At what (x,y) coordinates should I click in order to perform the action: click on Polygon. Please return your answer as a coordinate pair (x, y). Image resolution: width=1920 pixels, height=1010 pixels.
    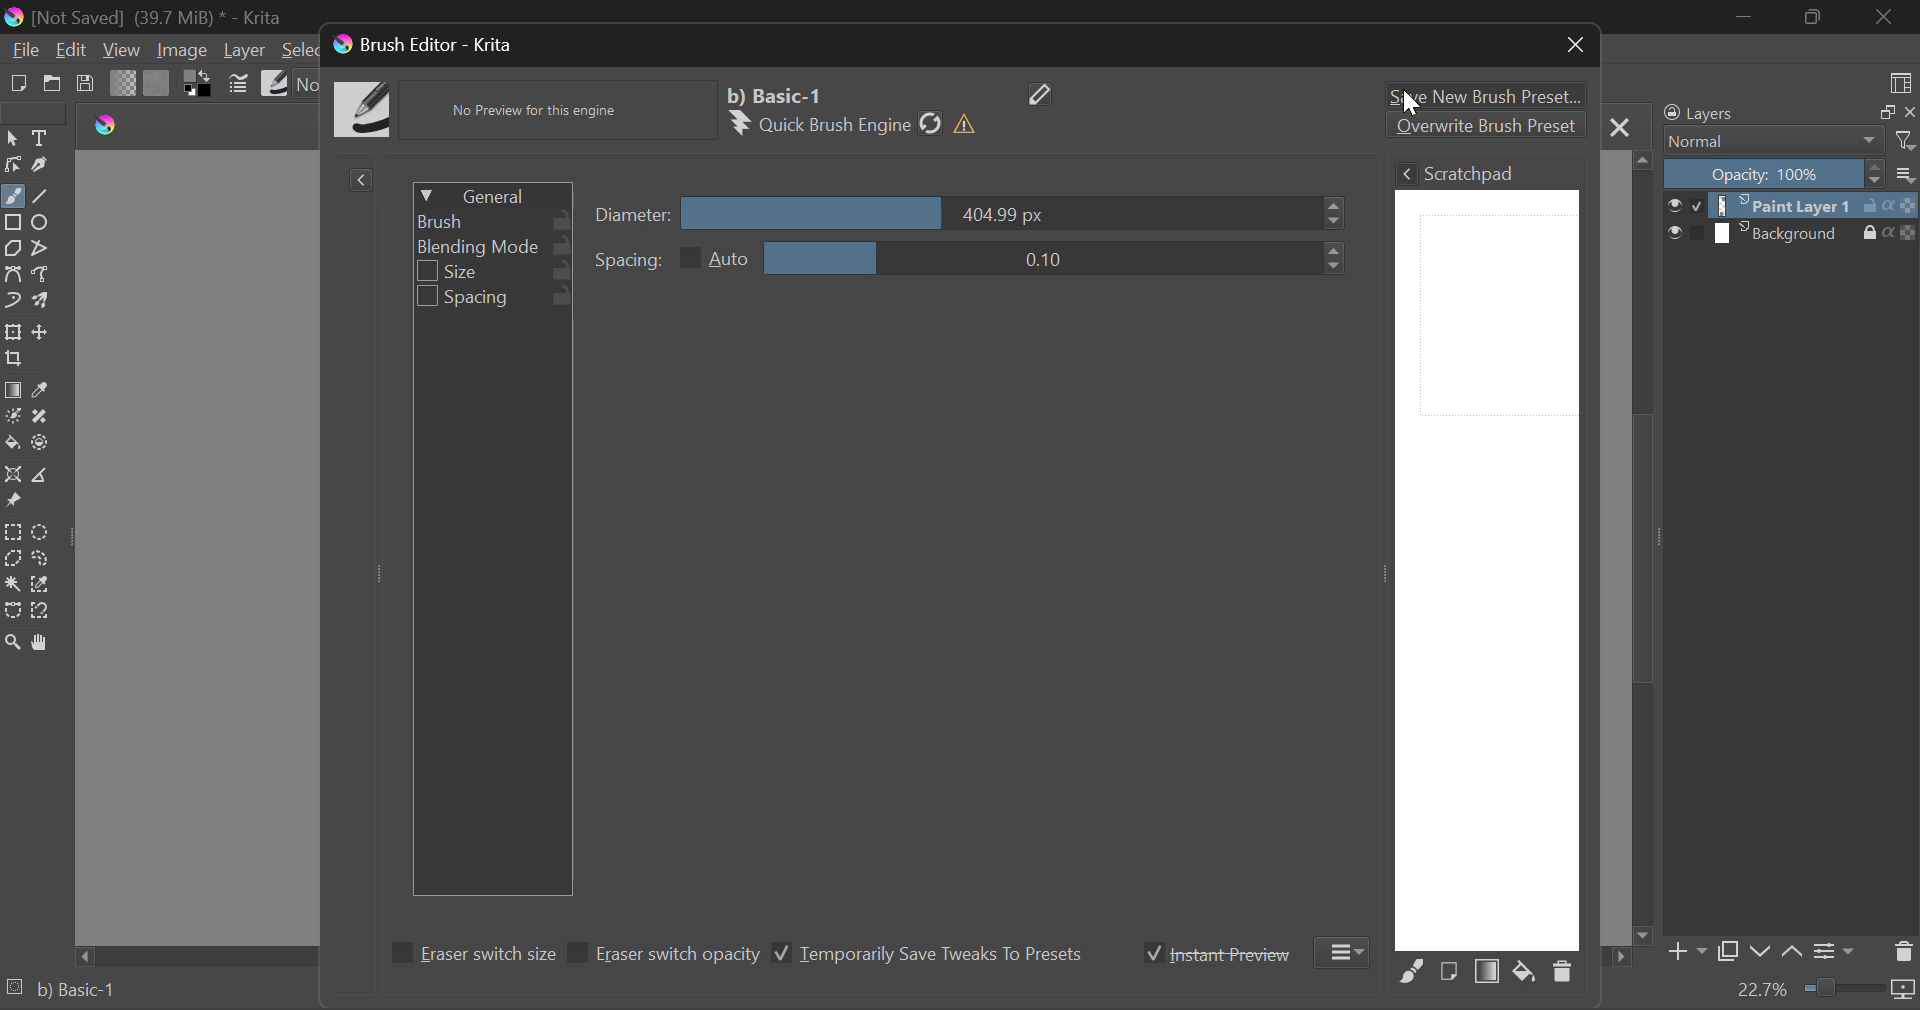
    Looking at the image, I should click on (14, 249).